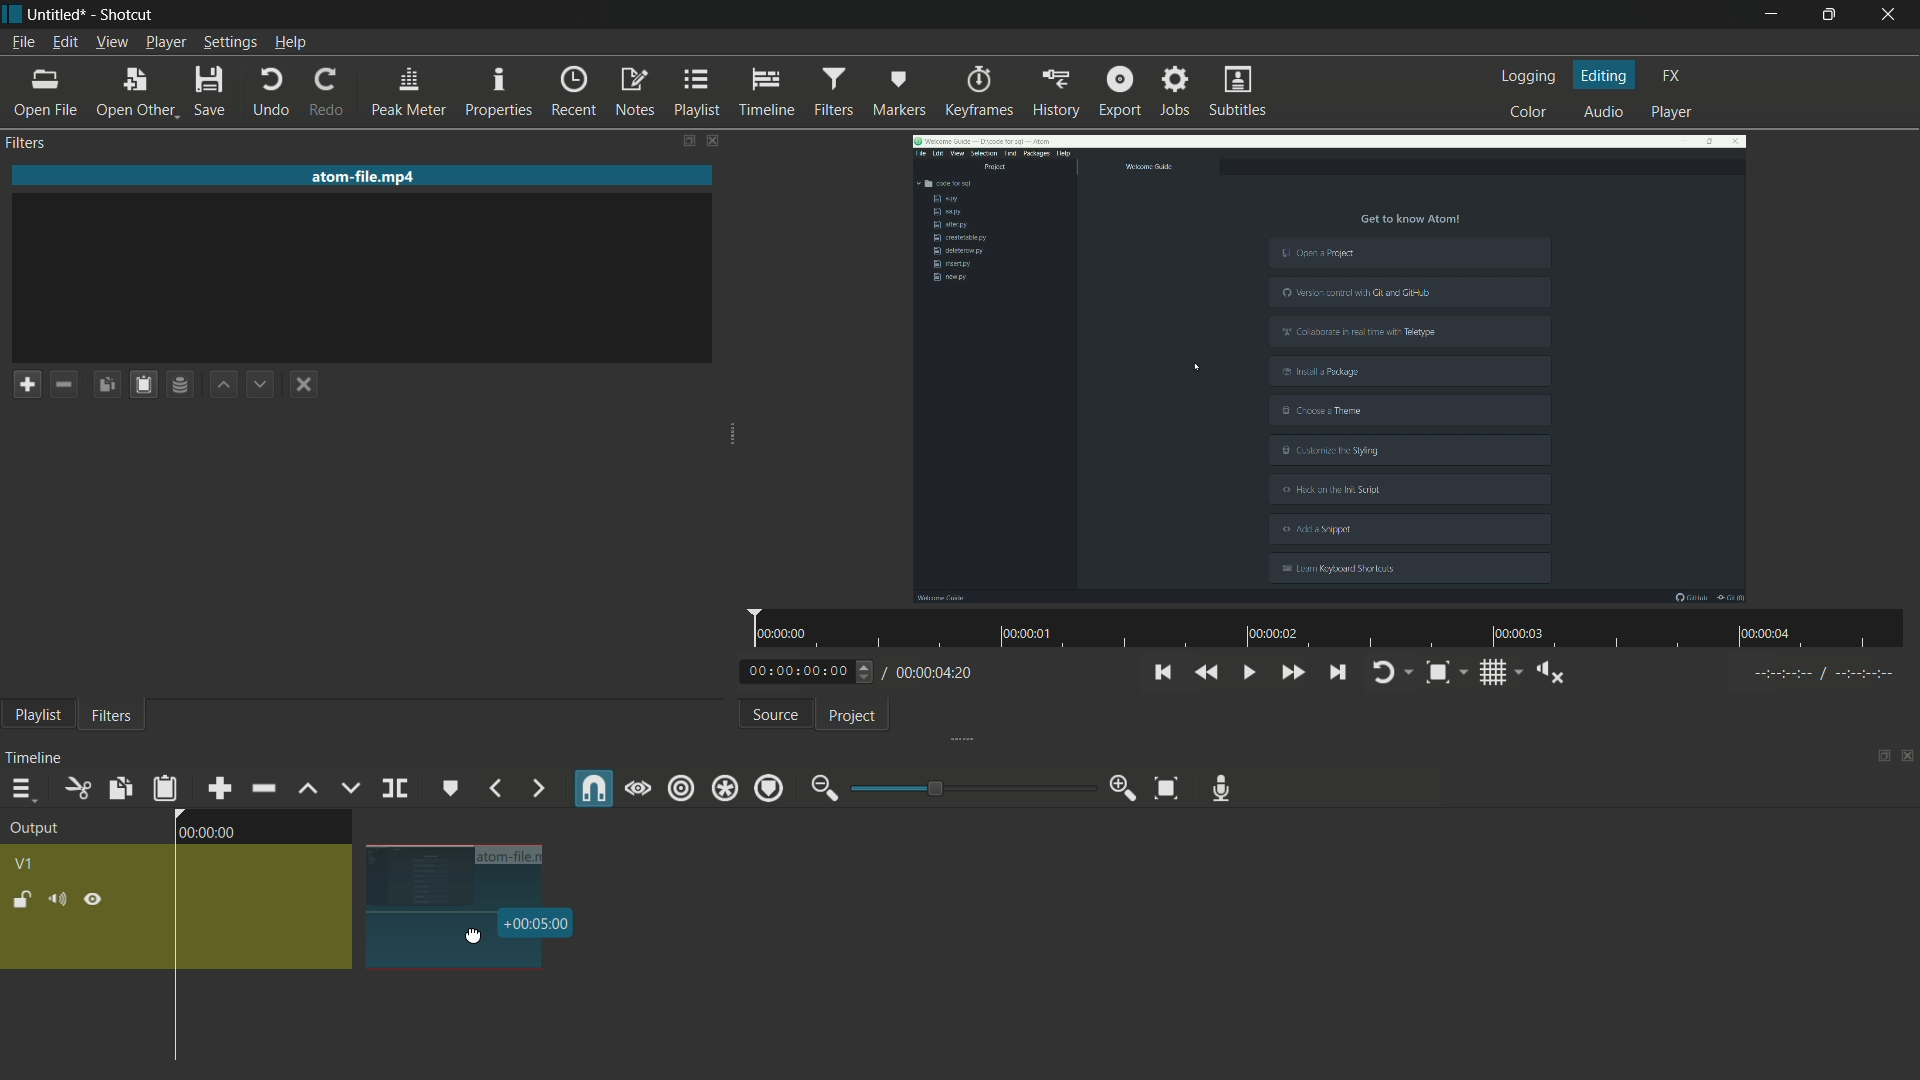 The width and height of the screenshot is (1920, 1080). What do you see at coordinates (772, 714) in the screenshot?
I see `source` at bounding box center [772, 714].